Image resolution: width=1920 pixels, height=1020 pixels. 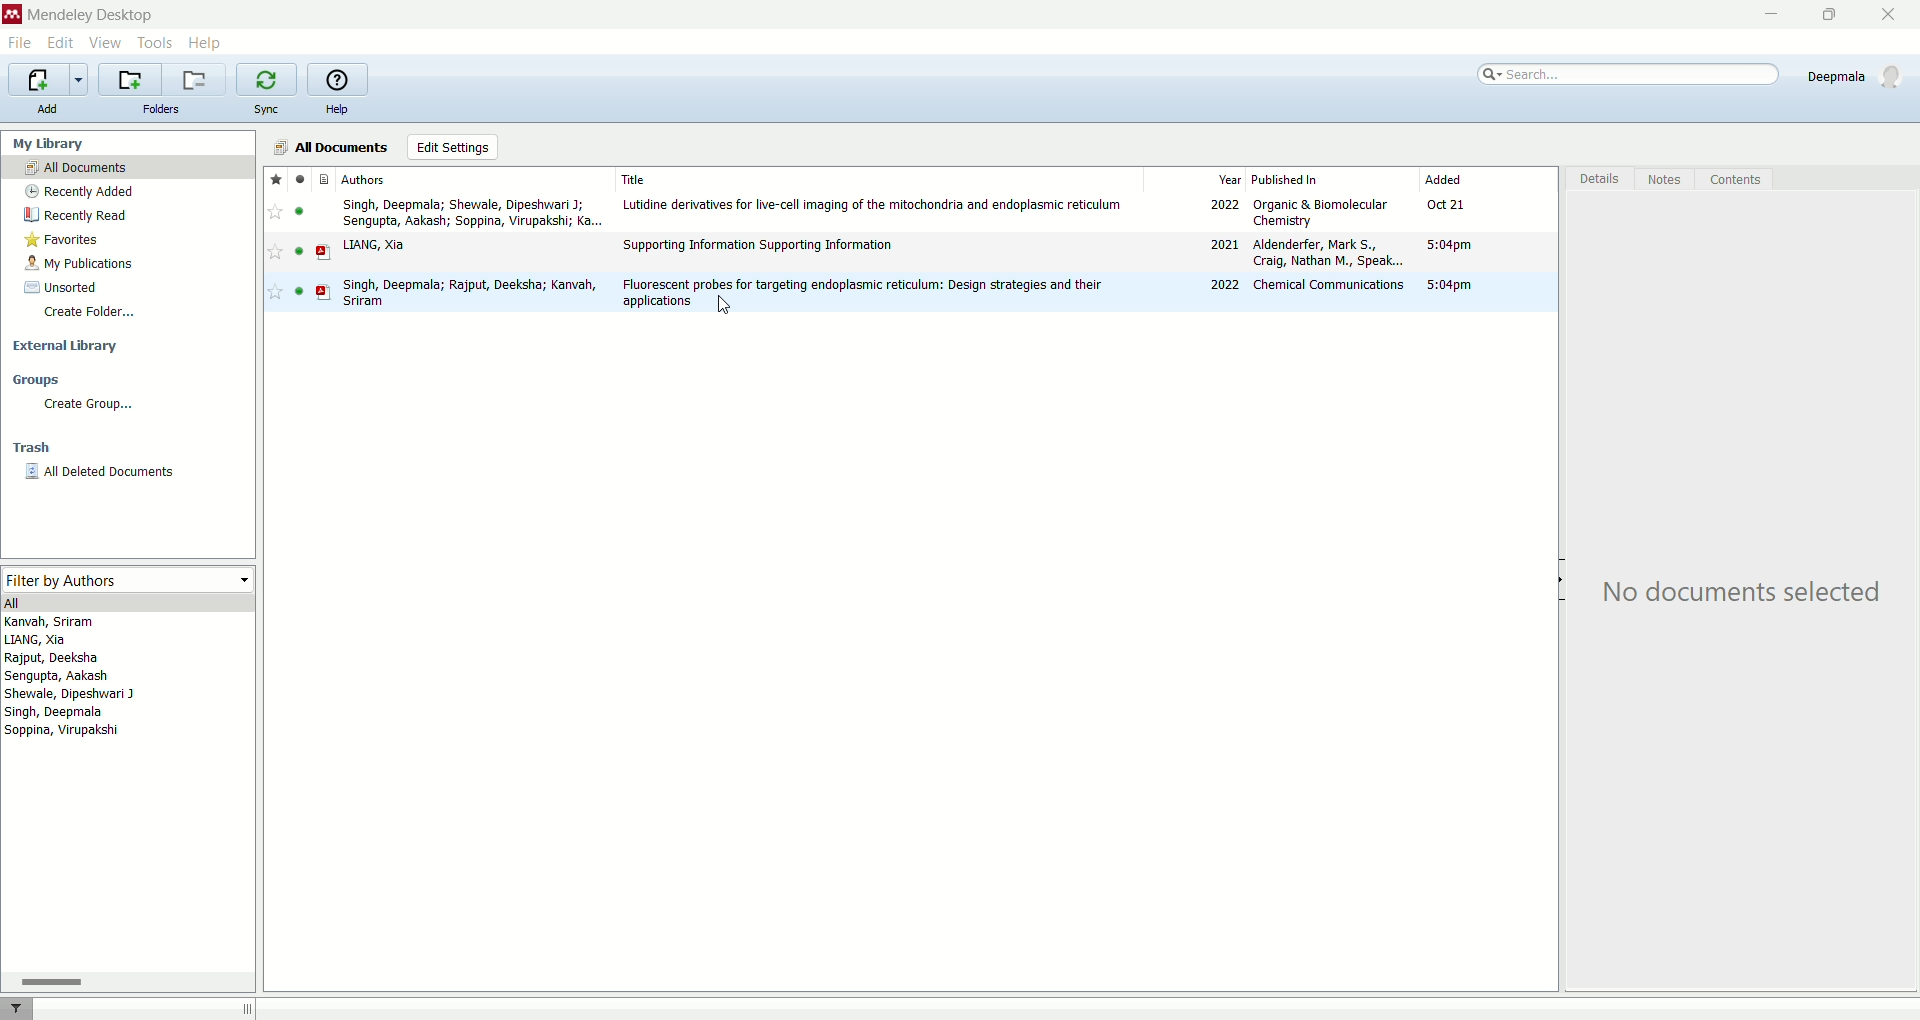 I want to click on added, so click(x=1485, y=179).